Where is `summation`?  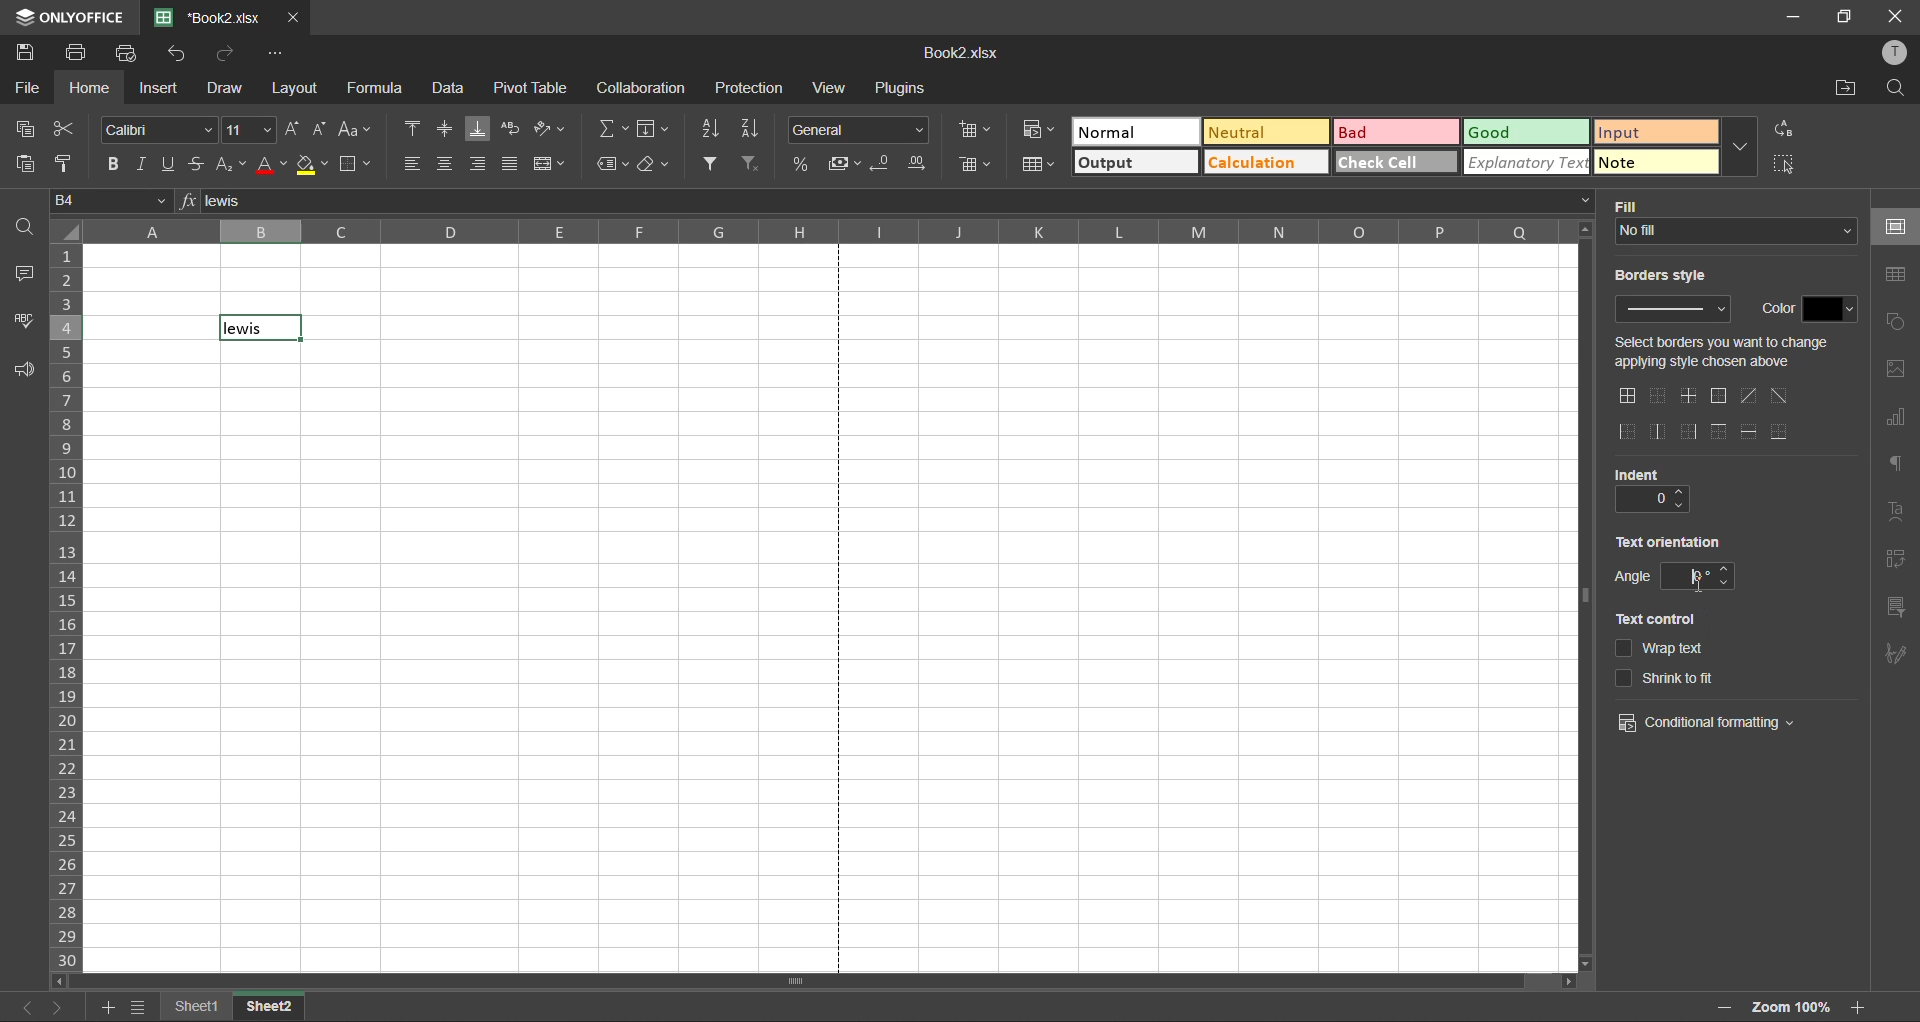
summation is located at coordinates (612, 128).